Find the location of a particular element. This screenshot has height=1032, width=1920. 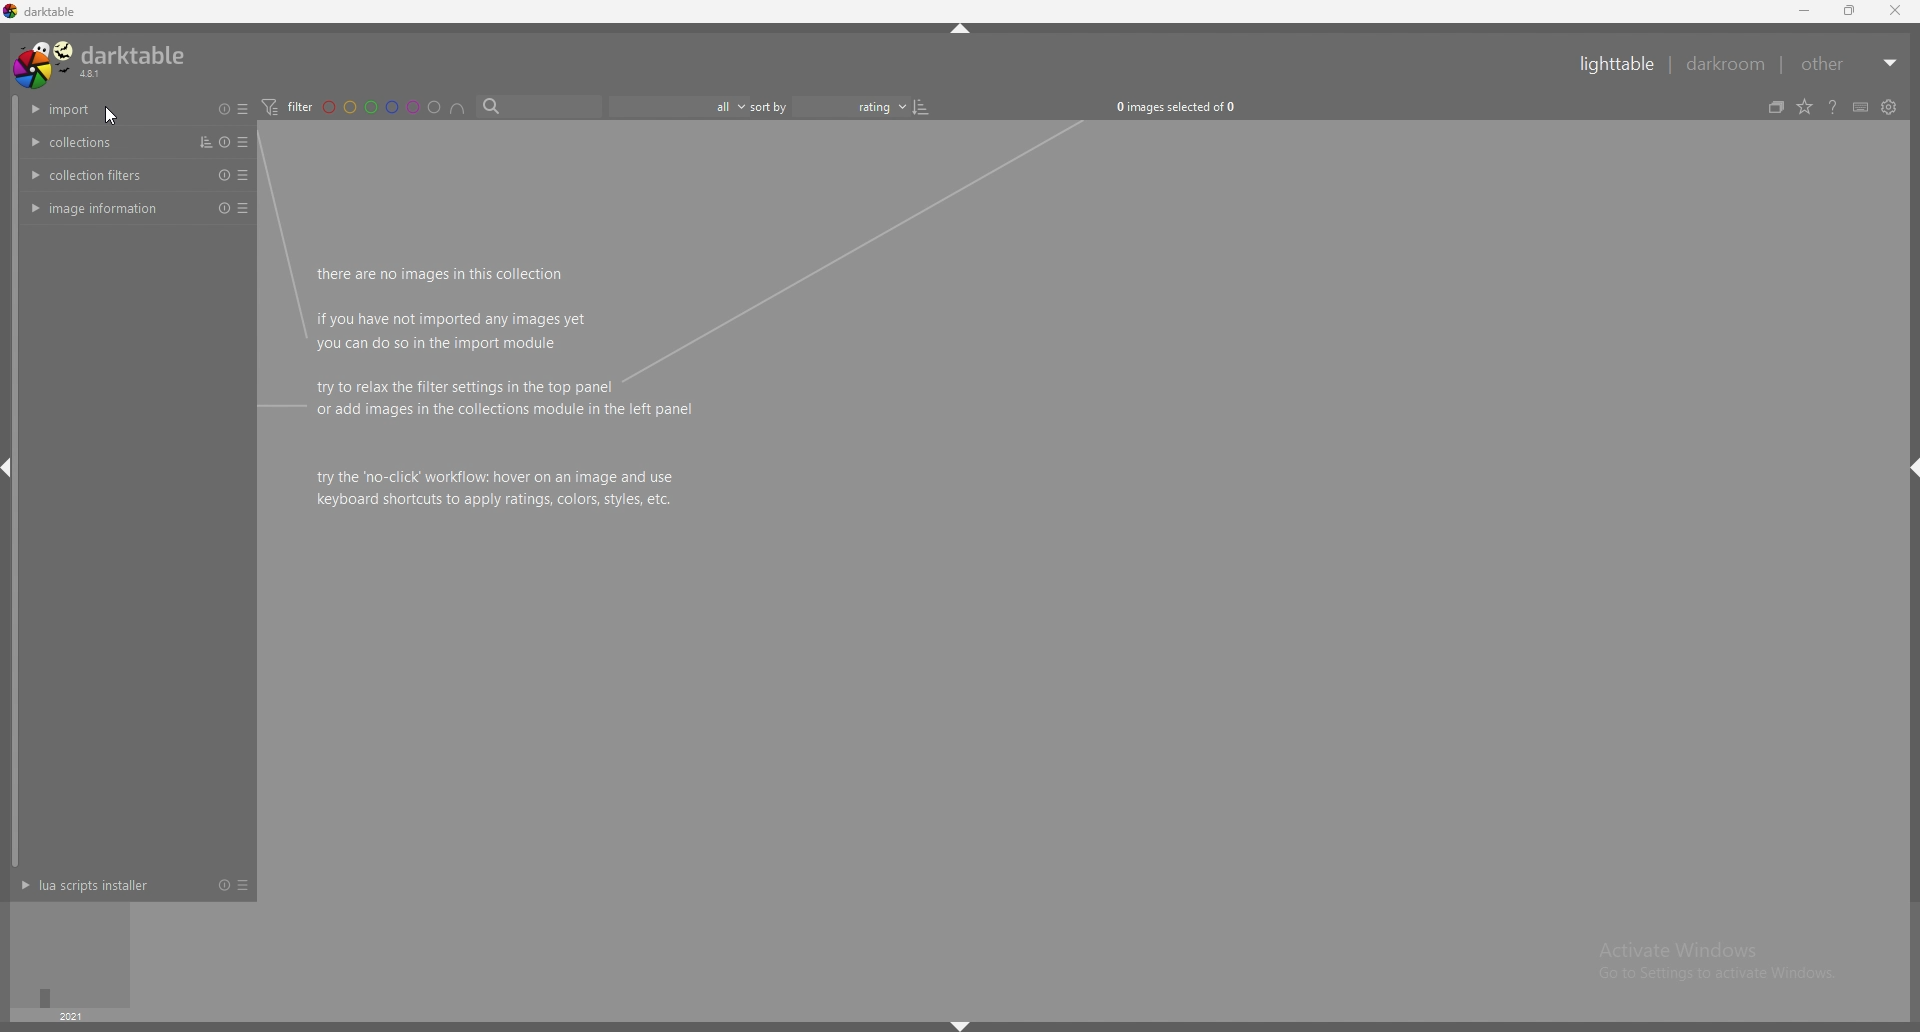

keyboard shortcuts is located at coordinates (1861, 108).